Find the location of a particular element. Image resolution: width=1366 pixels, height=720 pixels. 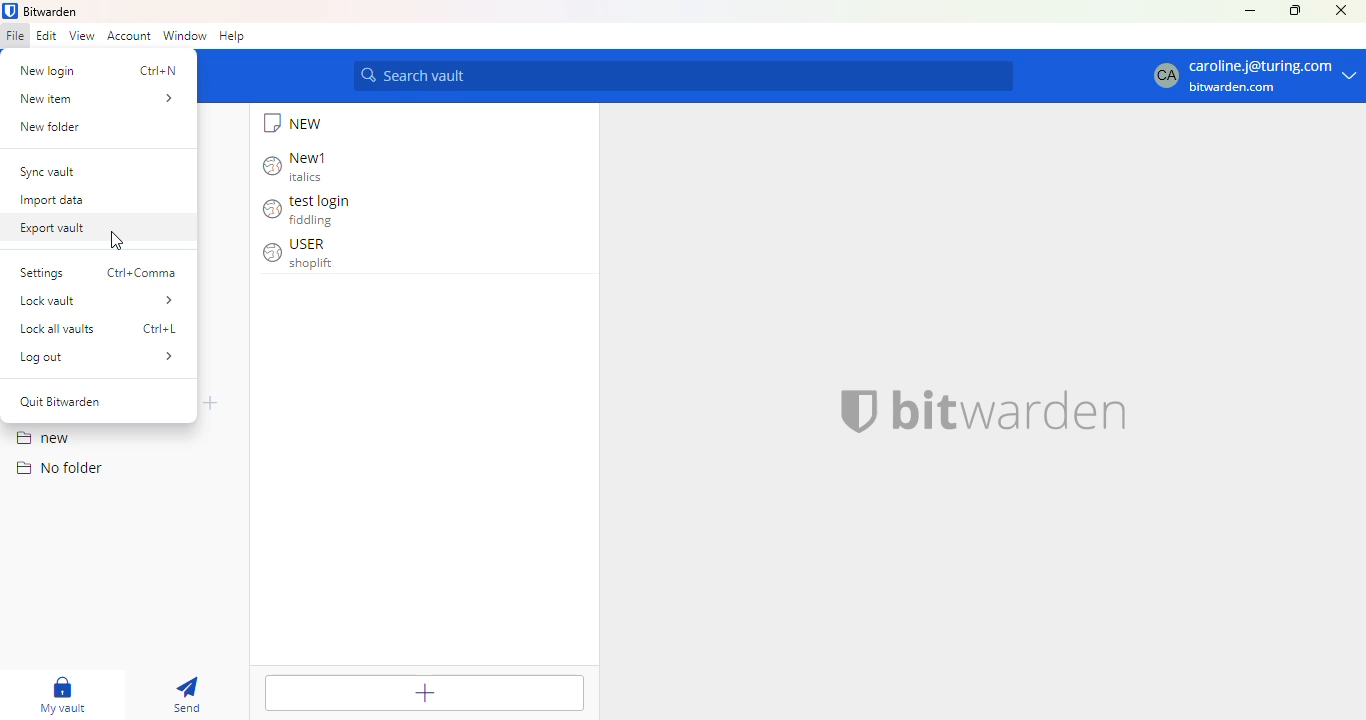

lock vault is located at coordinates (98, 300).